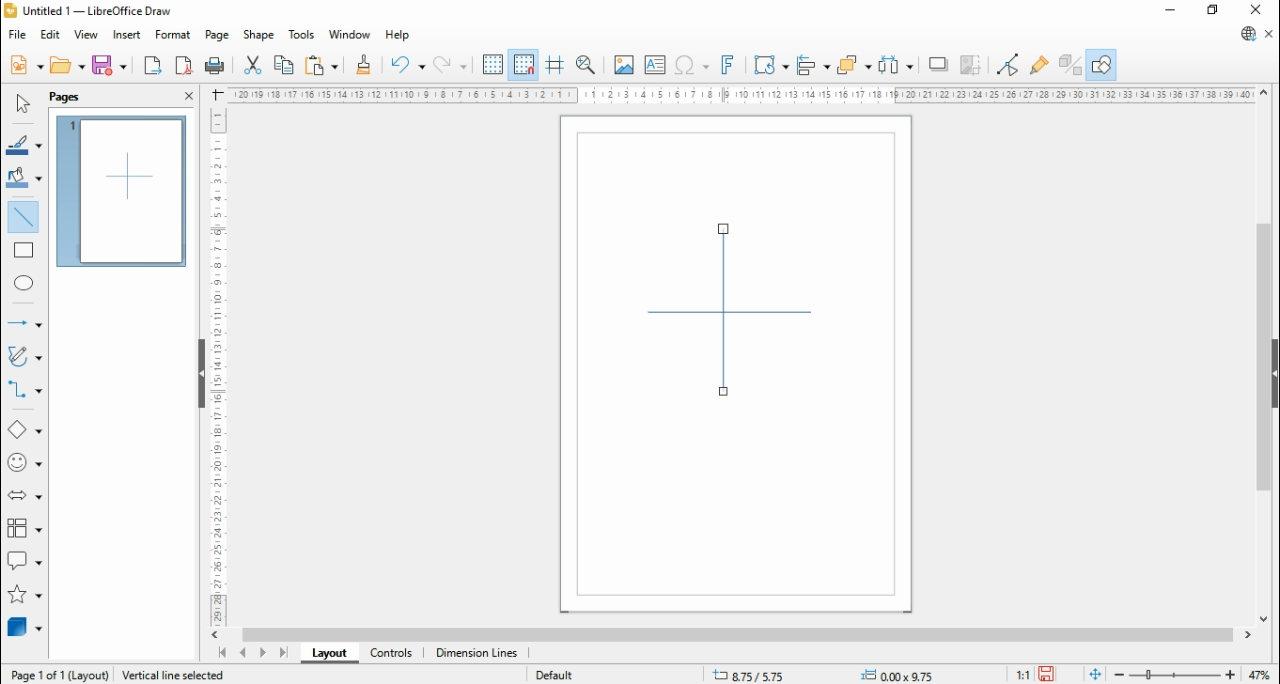 The height and width of the screenshot is (684, 1280). Describe the element at coordinates (900, 675) in the screenshot. I see `0.00x0.00` at that location.